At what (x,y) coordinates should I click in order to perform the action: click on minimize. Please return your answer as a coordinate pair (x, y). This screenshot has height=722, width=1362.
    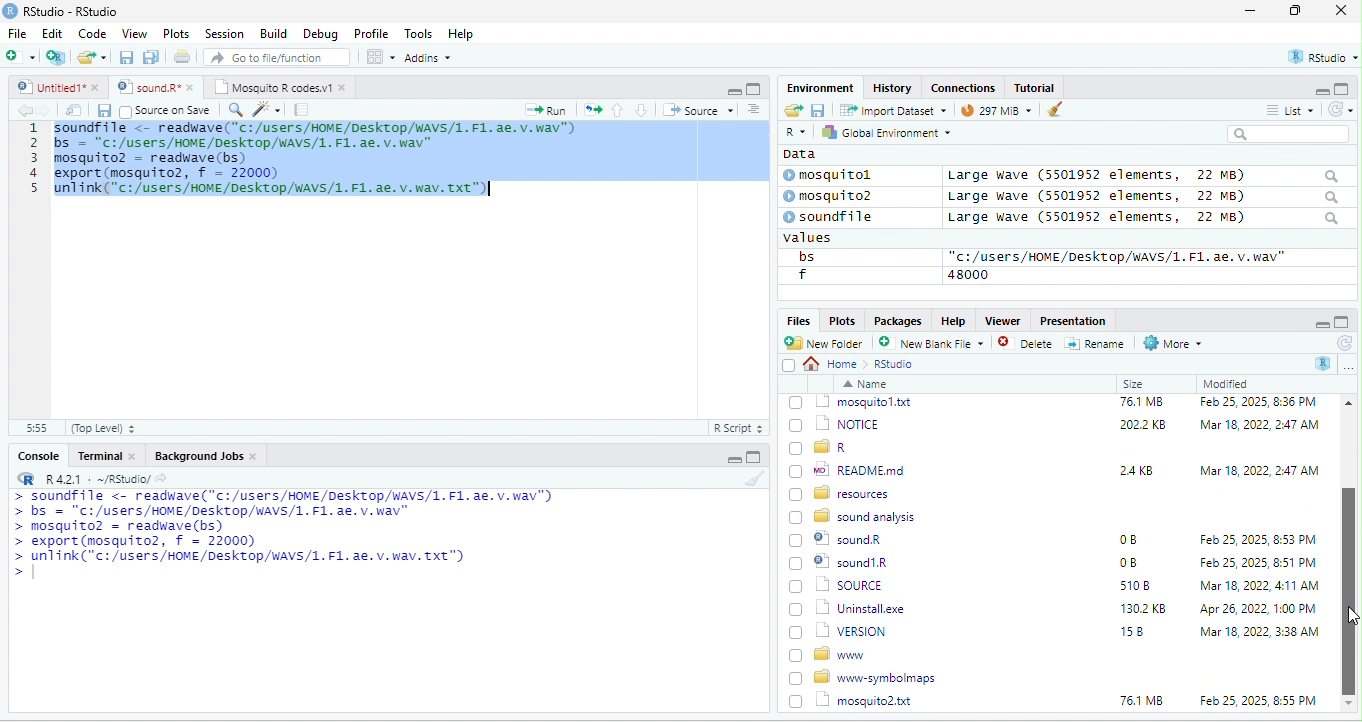
    Looking at the image, I should click on (1250, 12).